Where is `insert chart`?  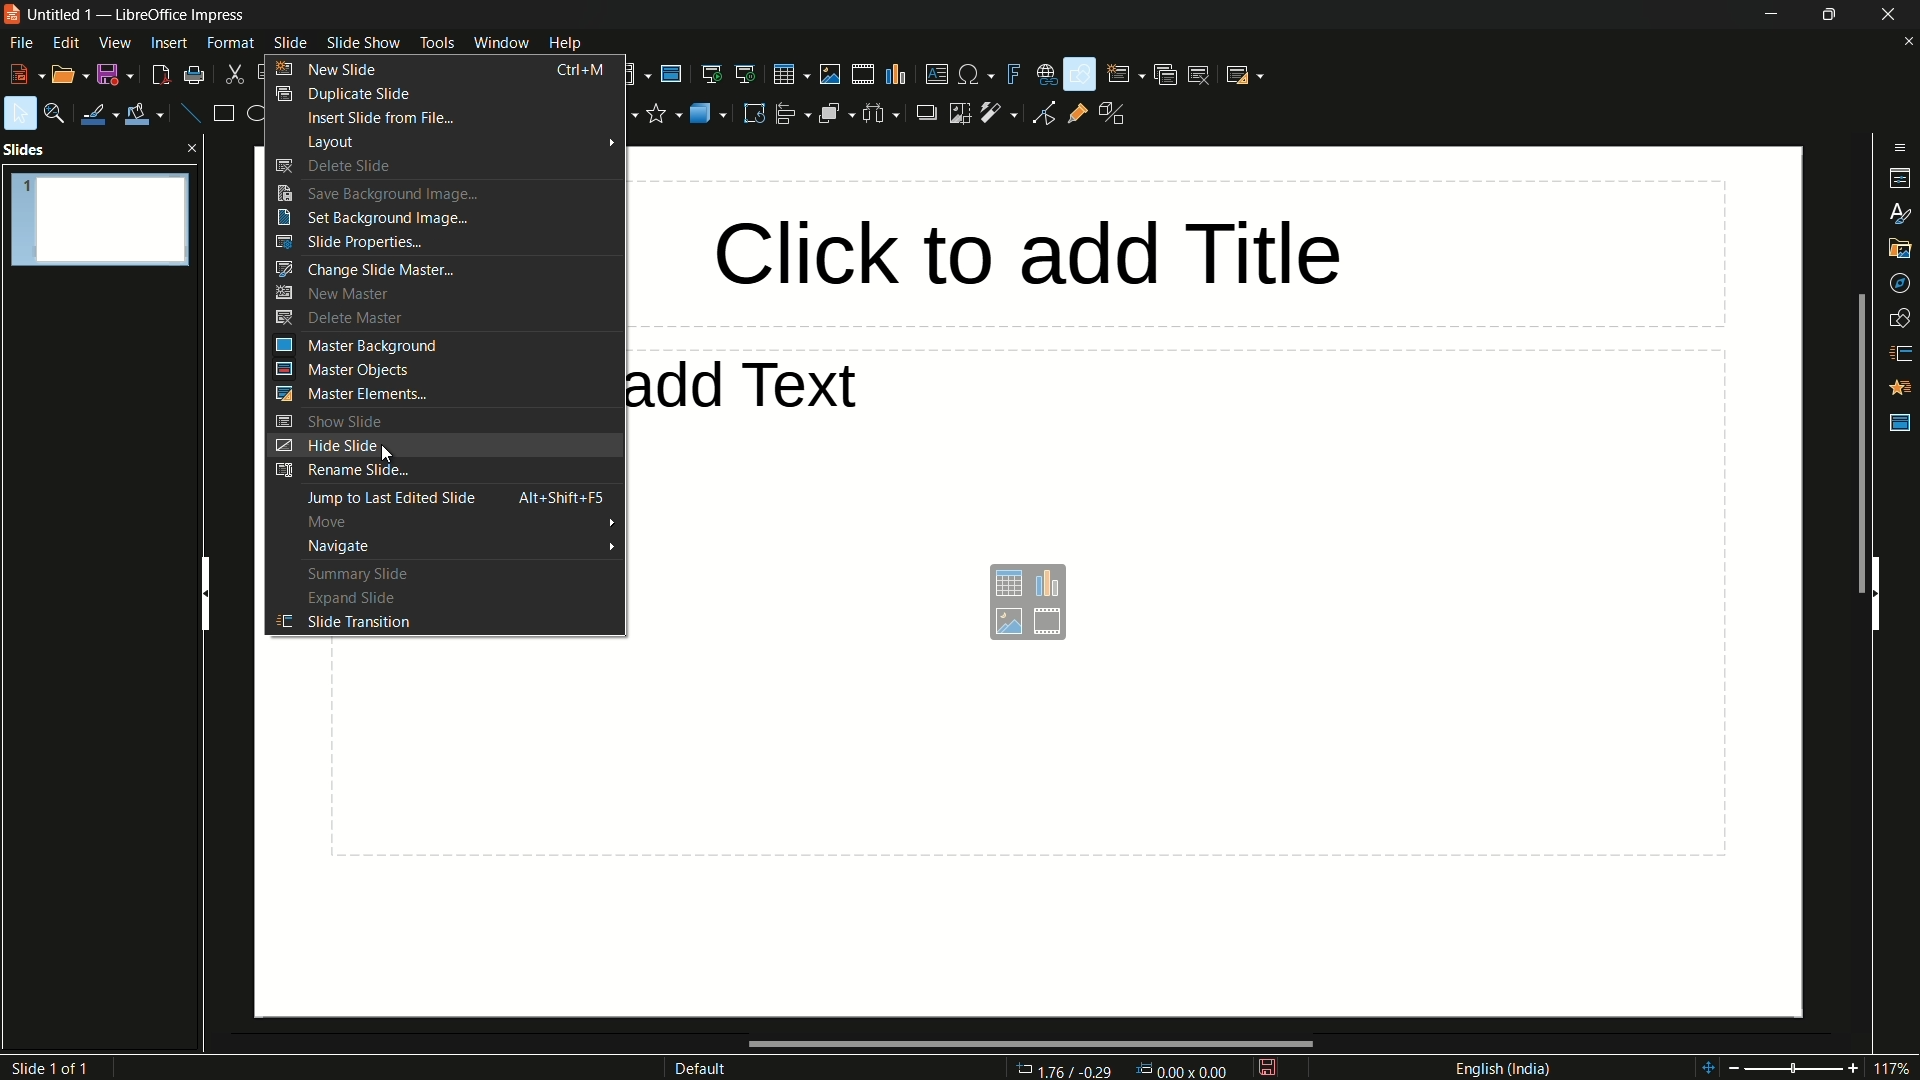
insert chart is located at coordinates (897, 74).